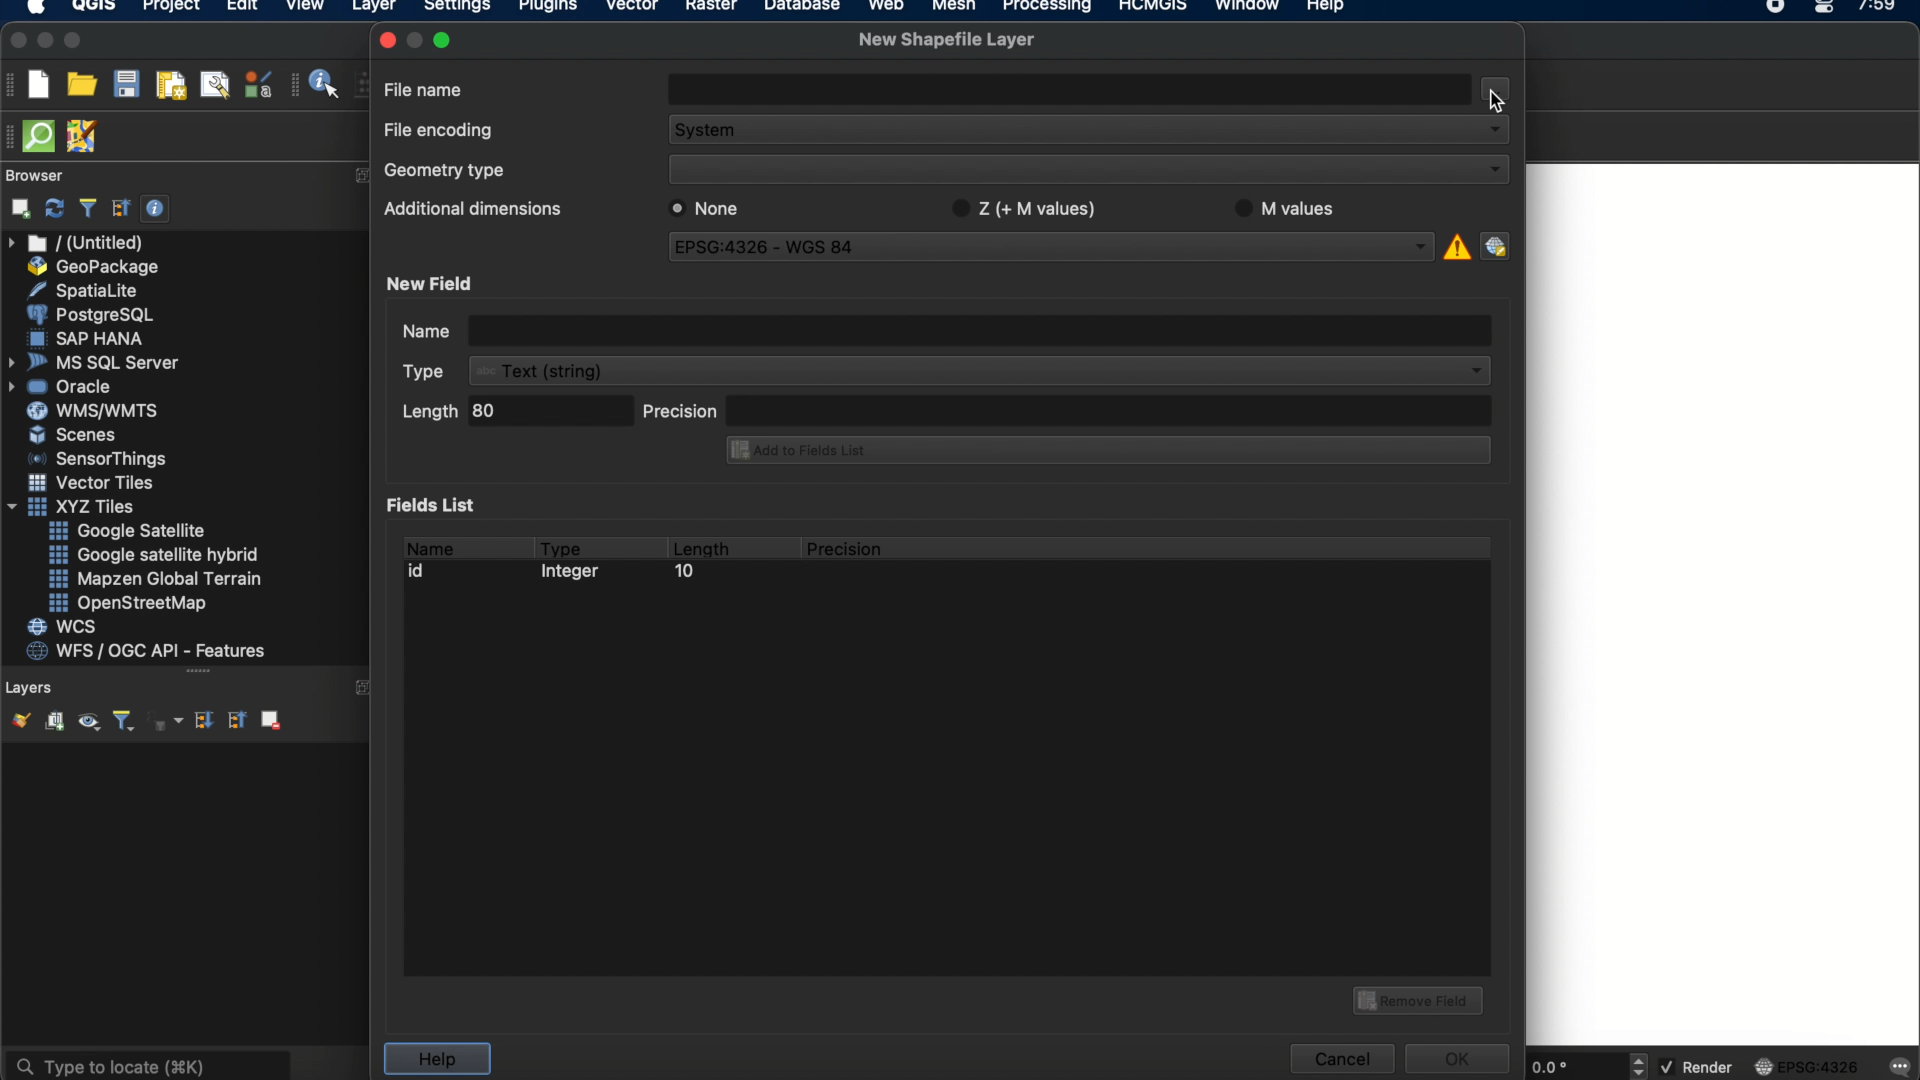 The image size is (1920, 1080). What do you see at coordinates (1778, 8) in the screenshot?
I see `recorder icon` at bounding box center [1778, 8].